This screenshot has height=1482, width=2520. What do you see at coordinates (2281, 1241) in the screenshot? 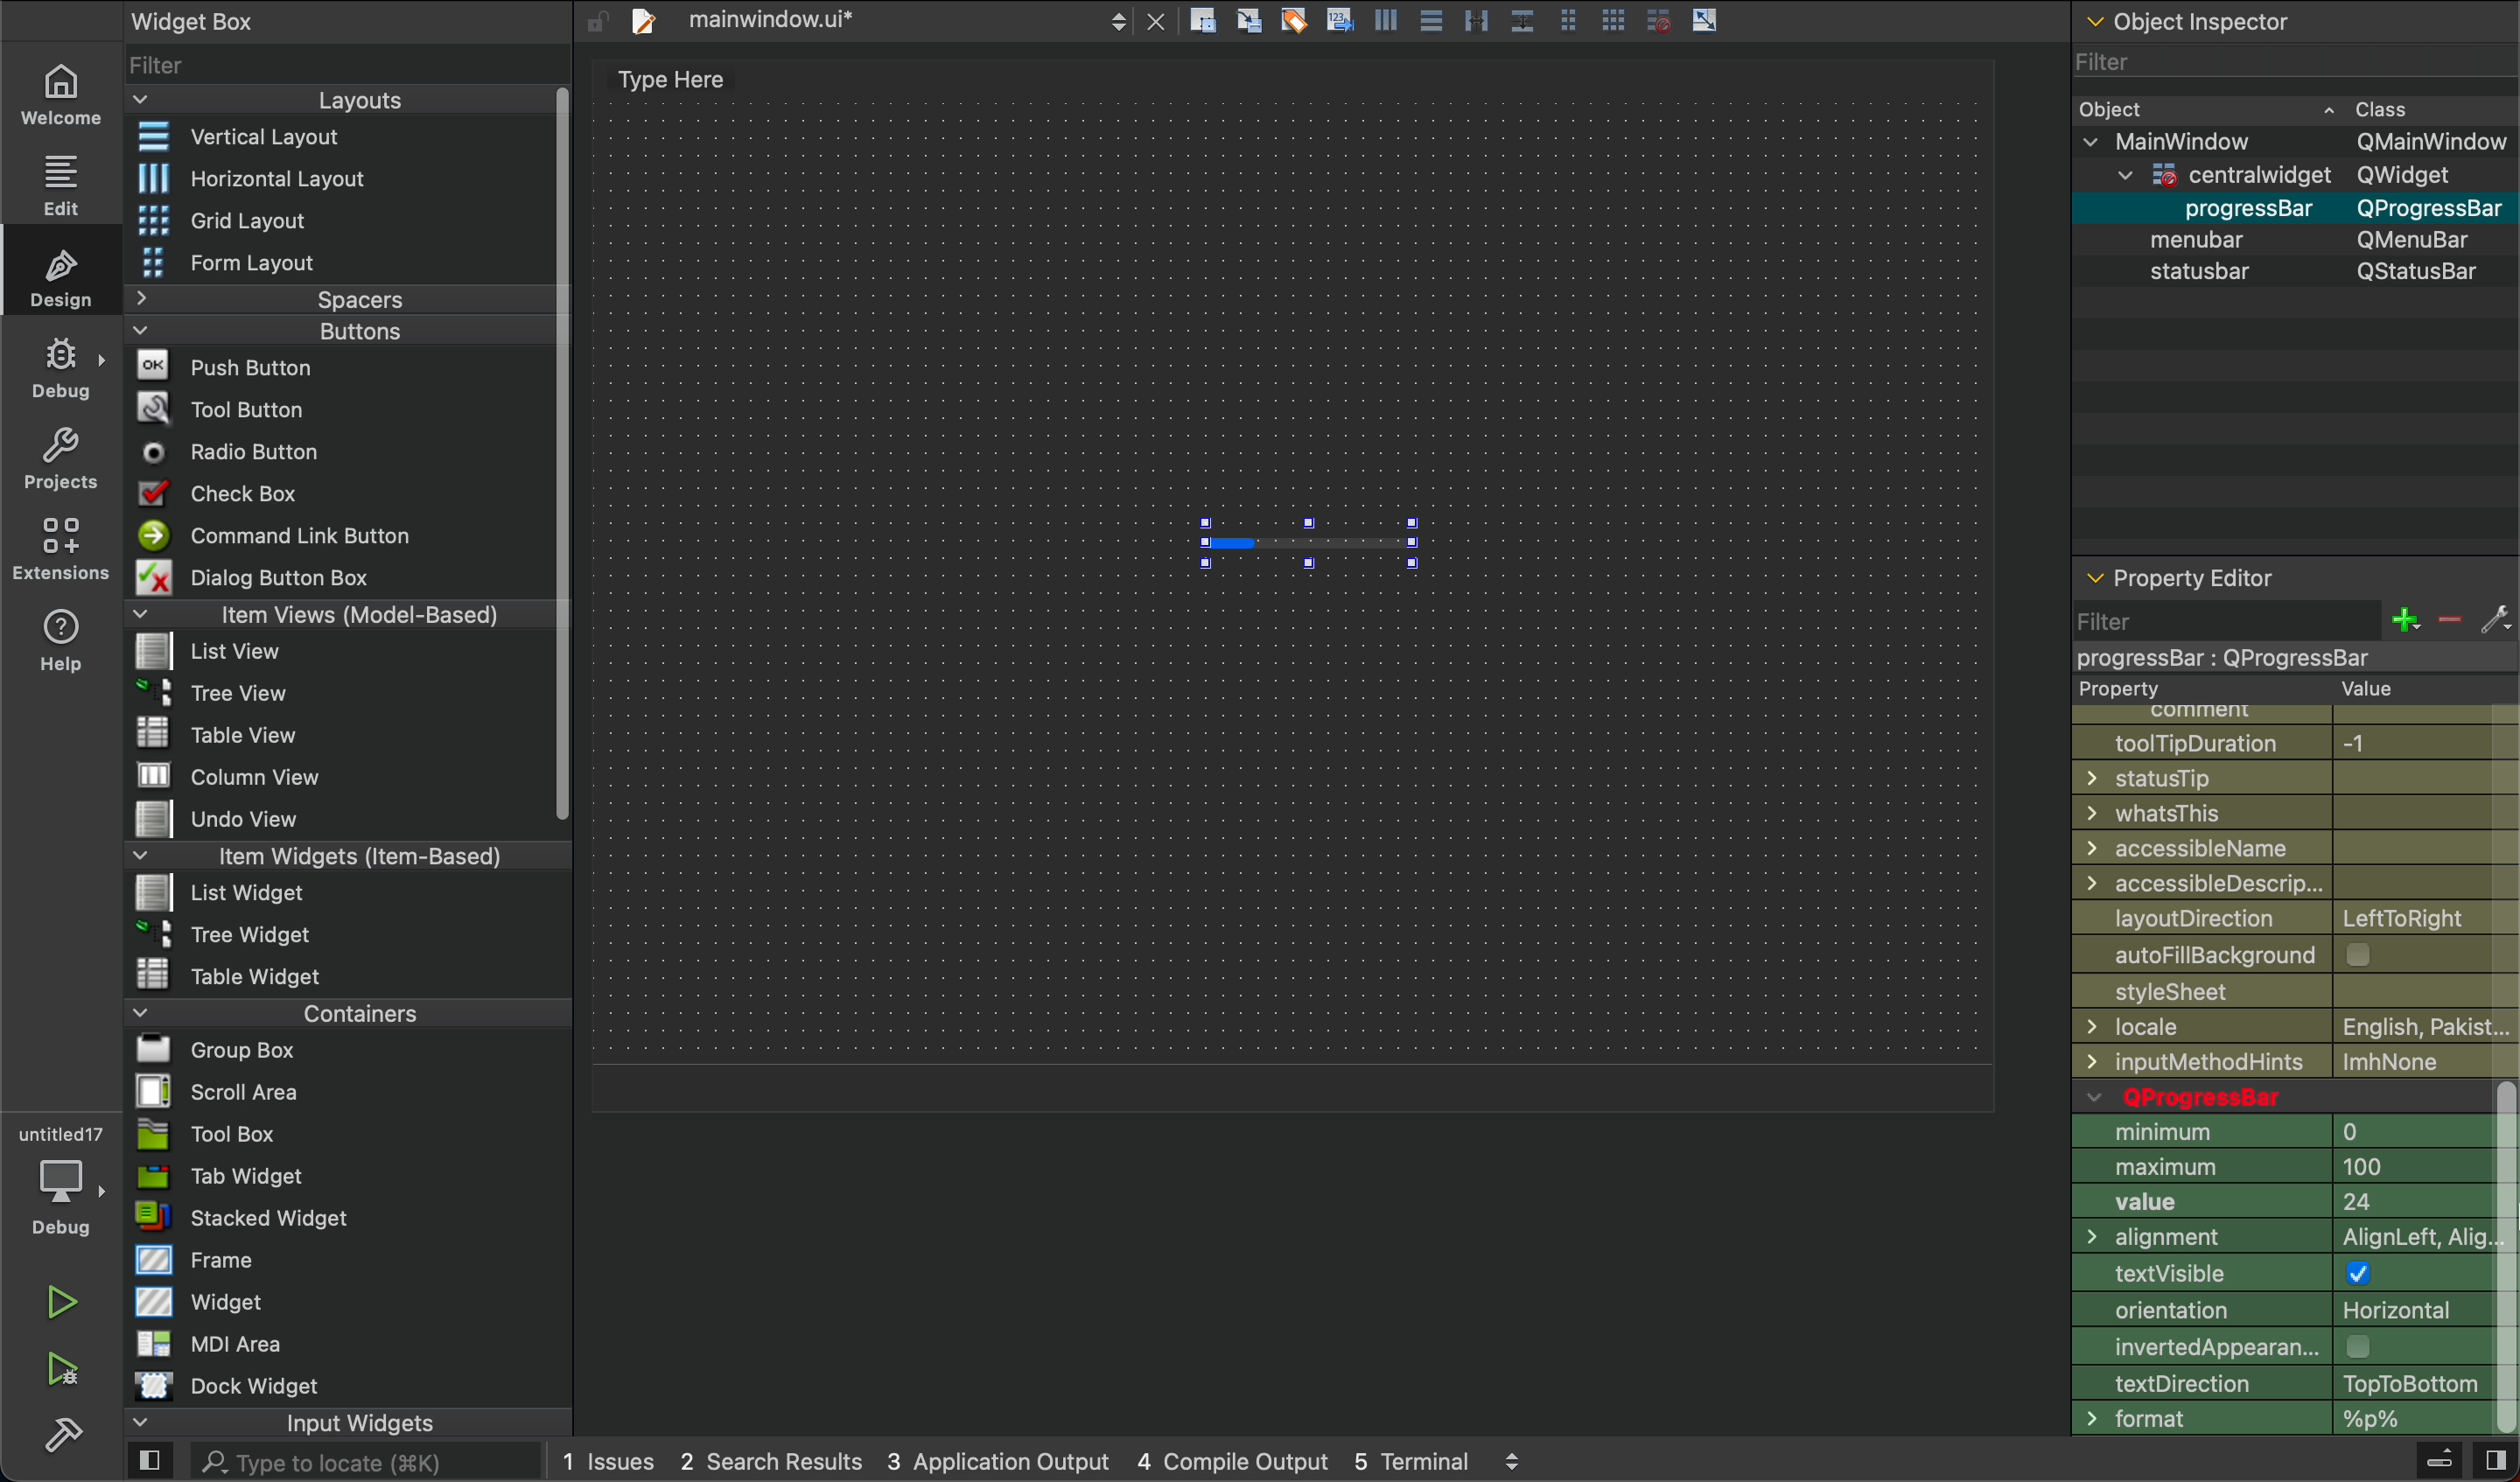
I see `Alignment` at bounding box center [2281, 1241].